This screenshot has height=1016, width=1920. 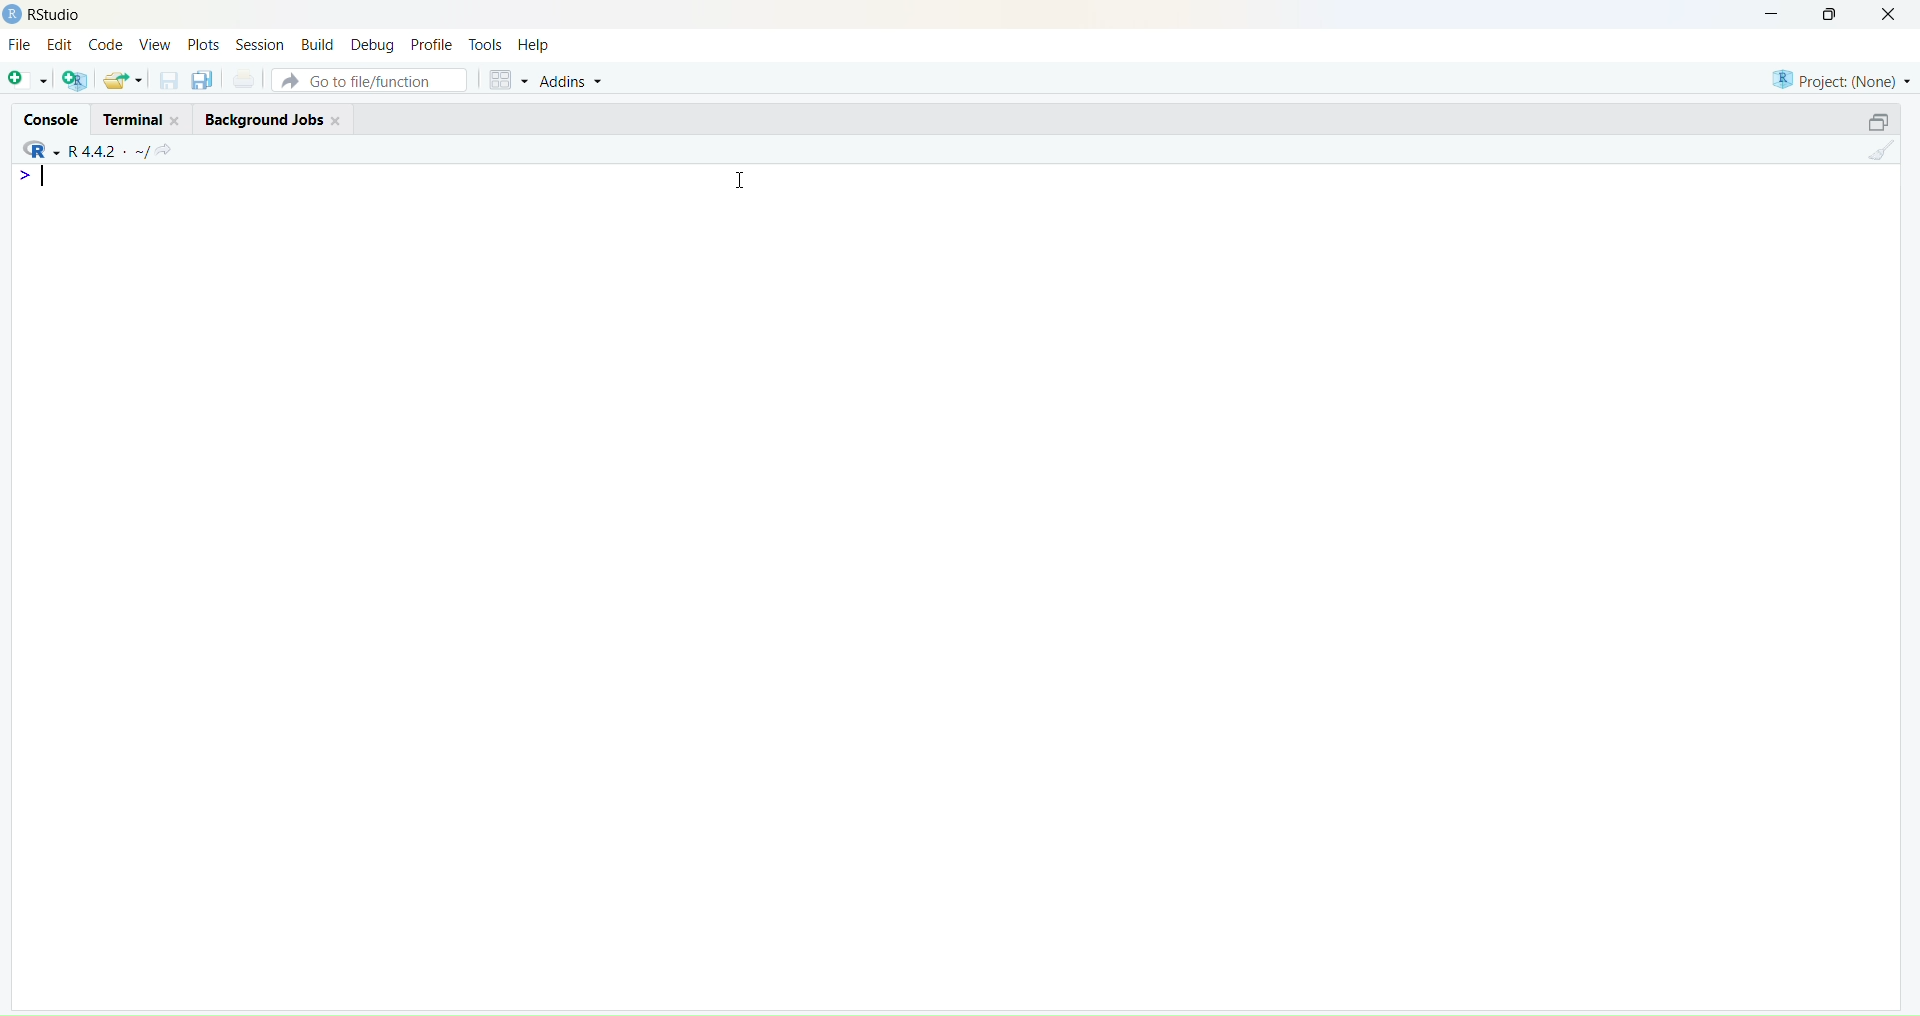 I want to click on grid, so click(x=510, y=81).